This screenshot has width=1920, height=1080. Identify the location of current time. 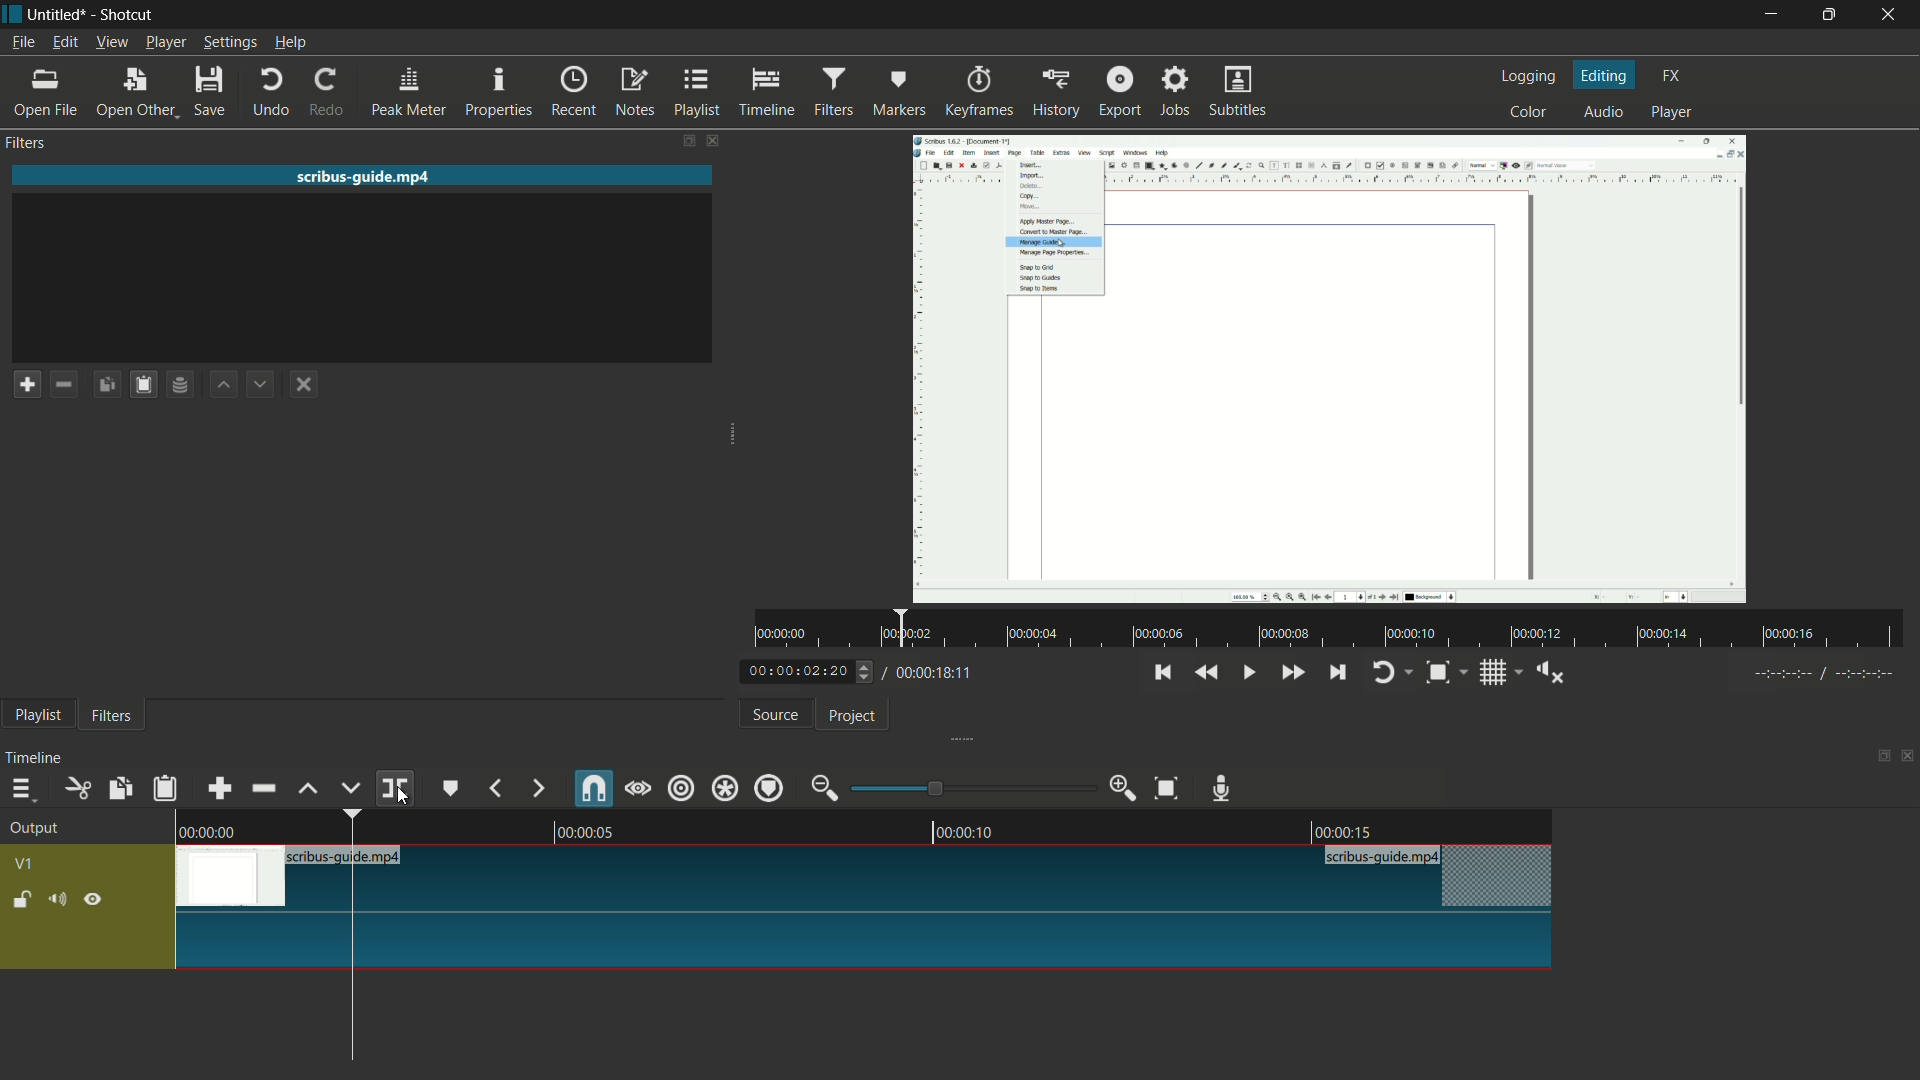
(795, 672).